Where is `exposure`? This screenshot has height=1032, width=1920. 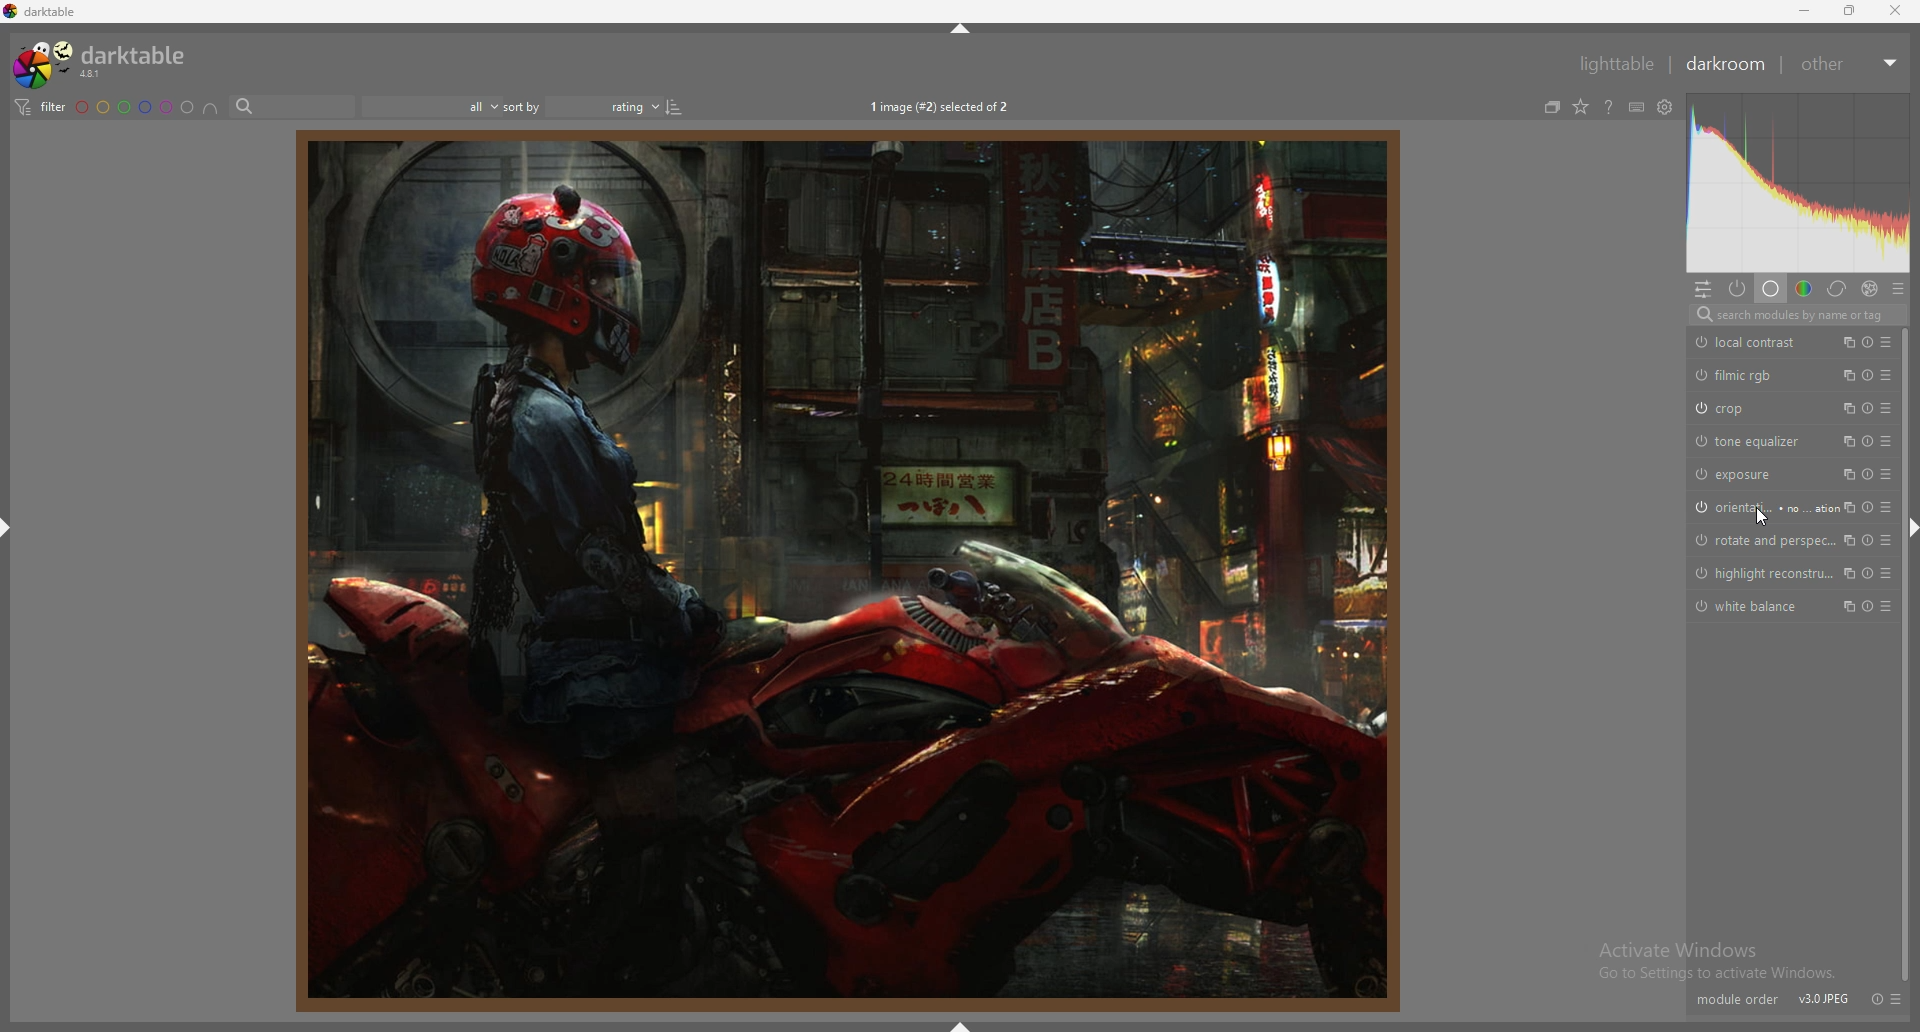
exposure is located at coordinates (1741, 474).